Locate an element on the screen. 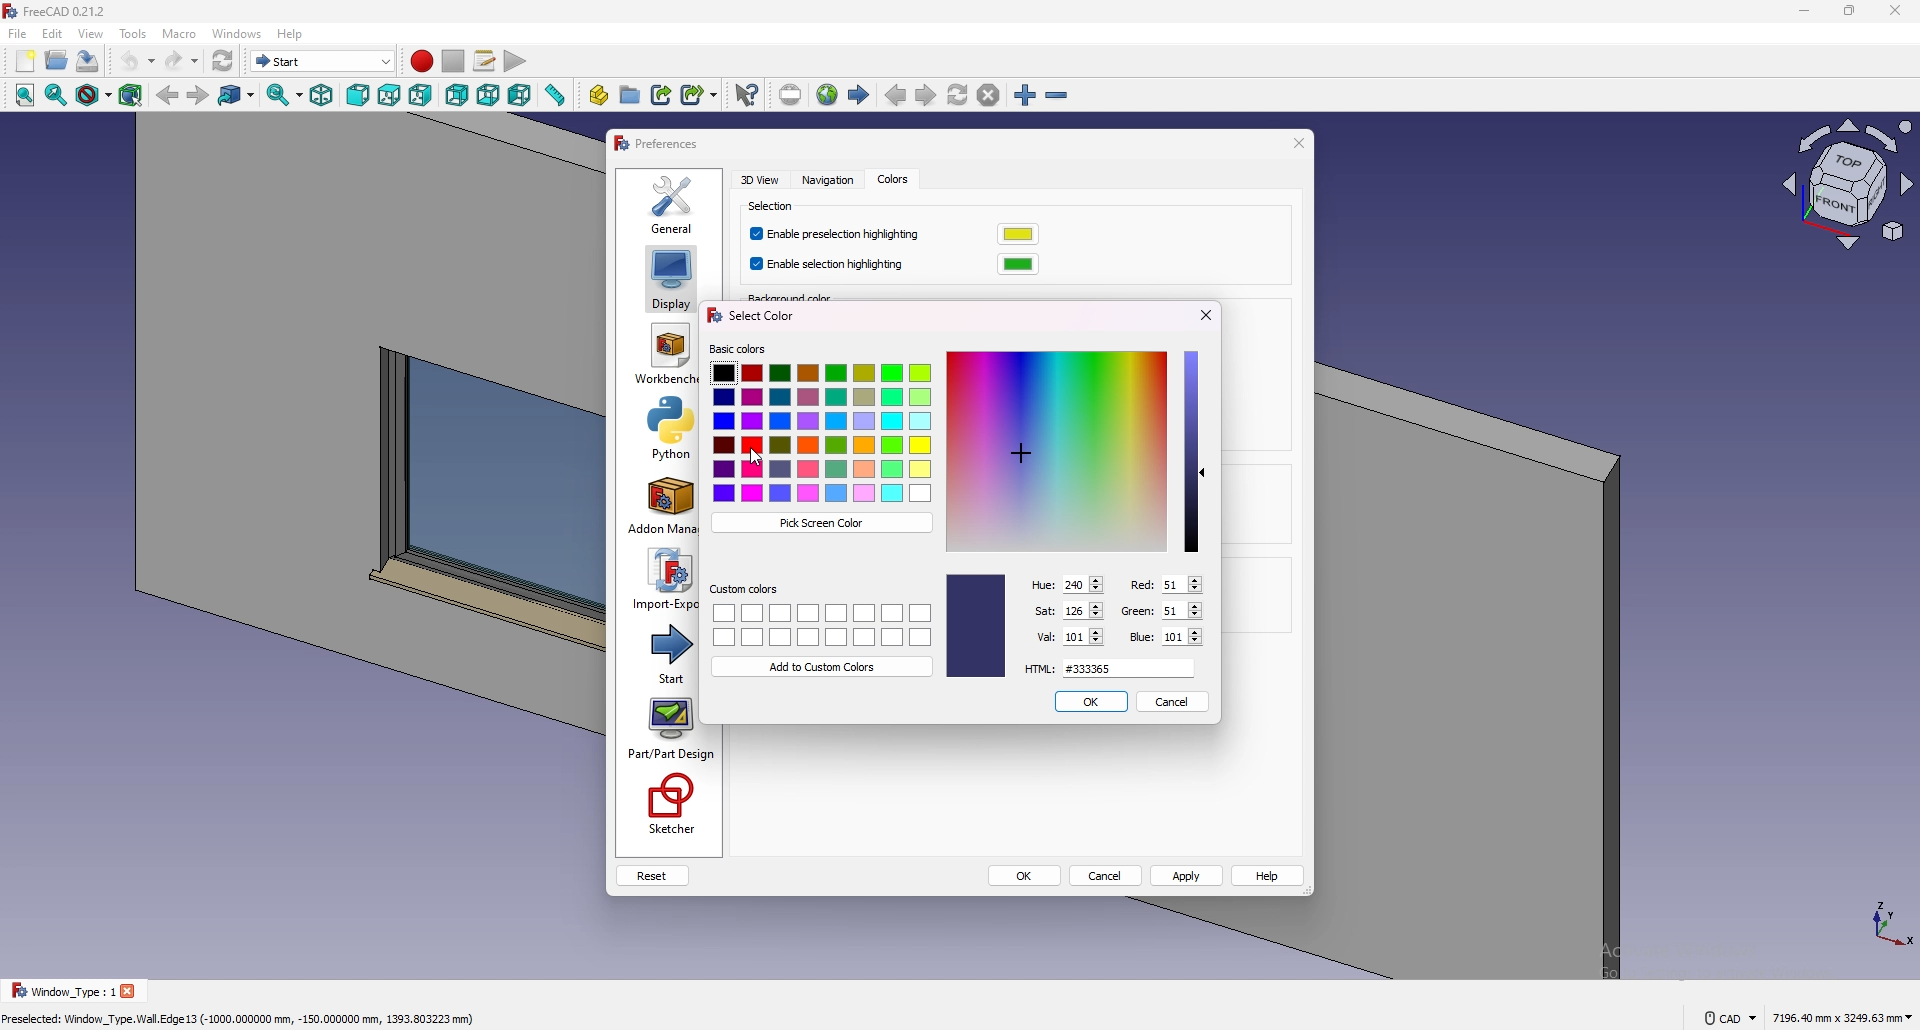 The width and height of the screenshot is (1920, 1030). cursor is located at coordinates (757, 457).